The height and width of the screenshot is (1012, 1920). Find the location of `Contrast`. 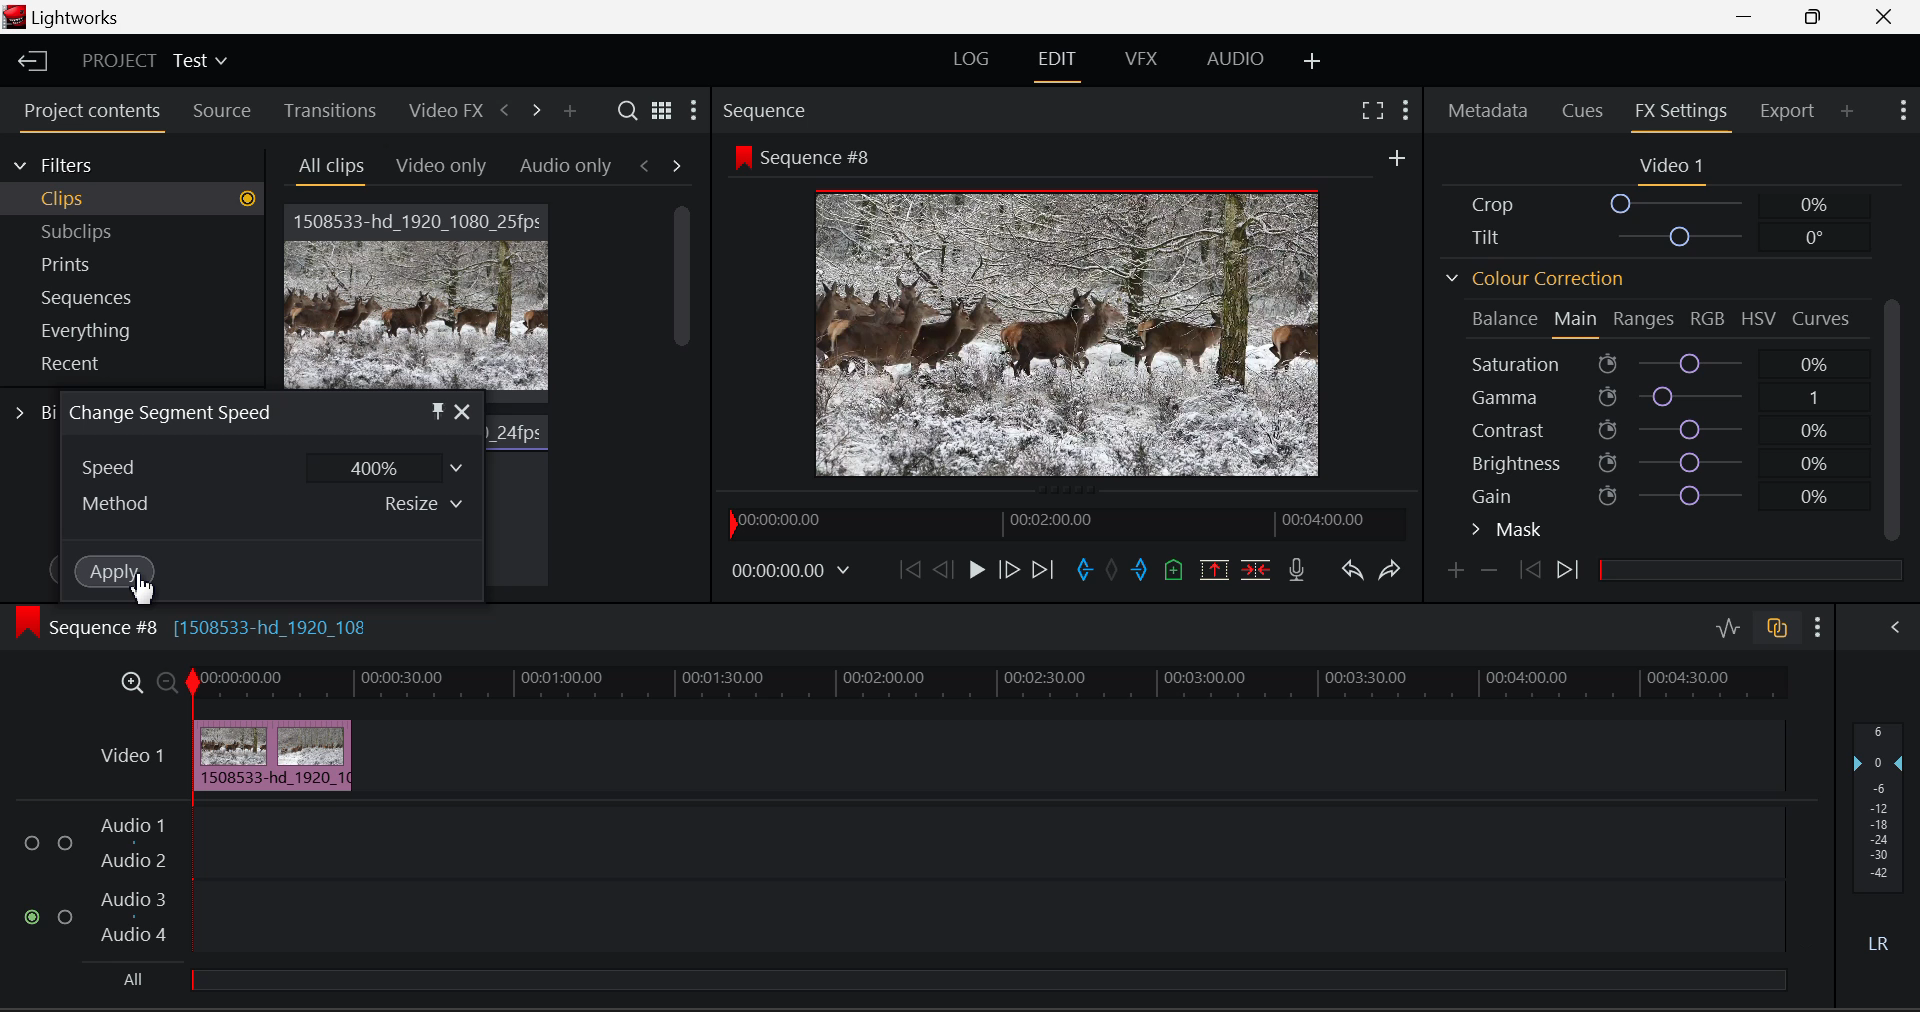

Contrast is located at coordinates (1654, 431).